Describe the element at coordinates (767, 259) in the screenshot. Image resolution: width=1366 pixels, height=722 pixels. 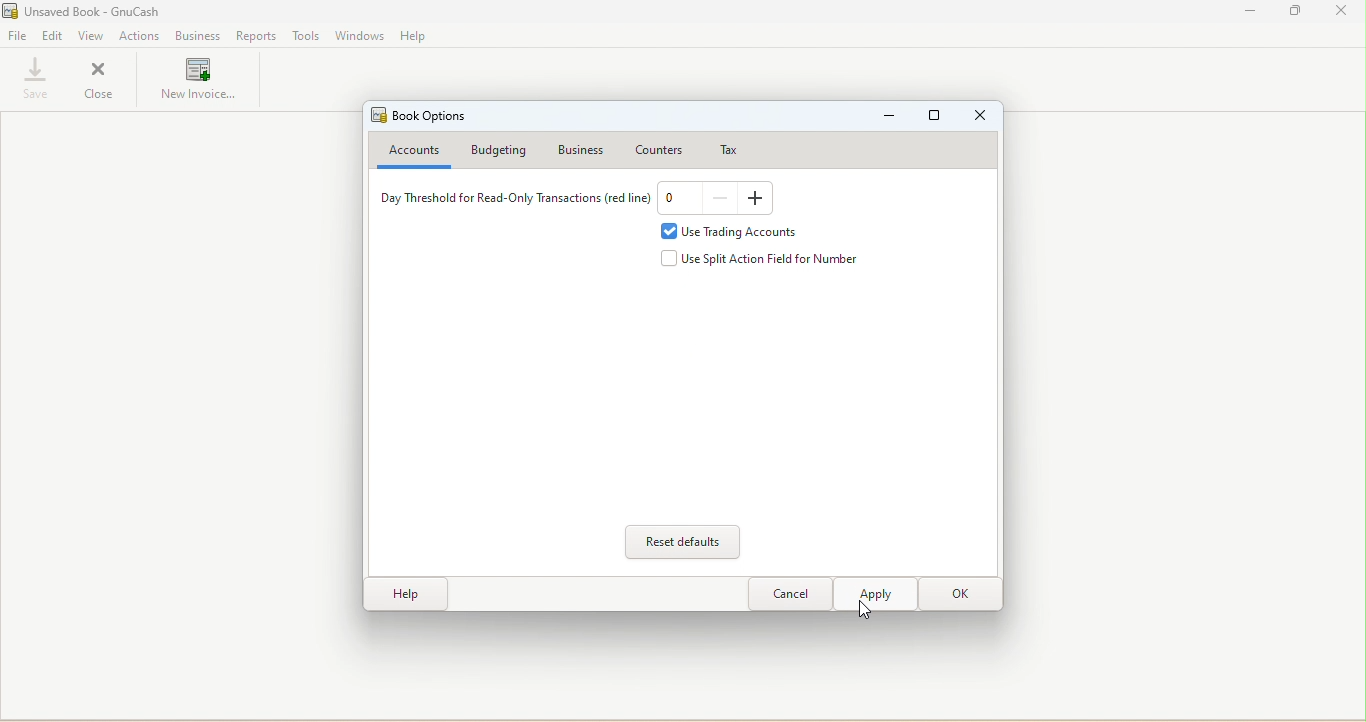
I see `Use split action field for number` at that location.